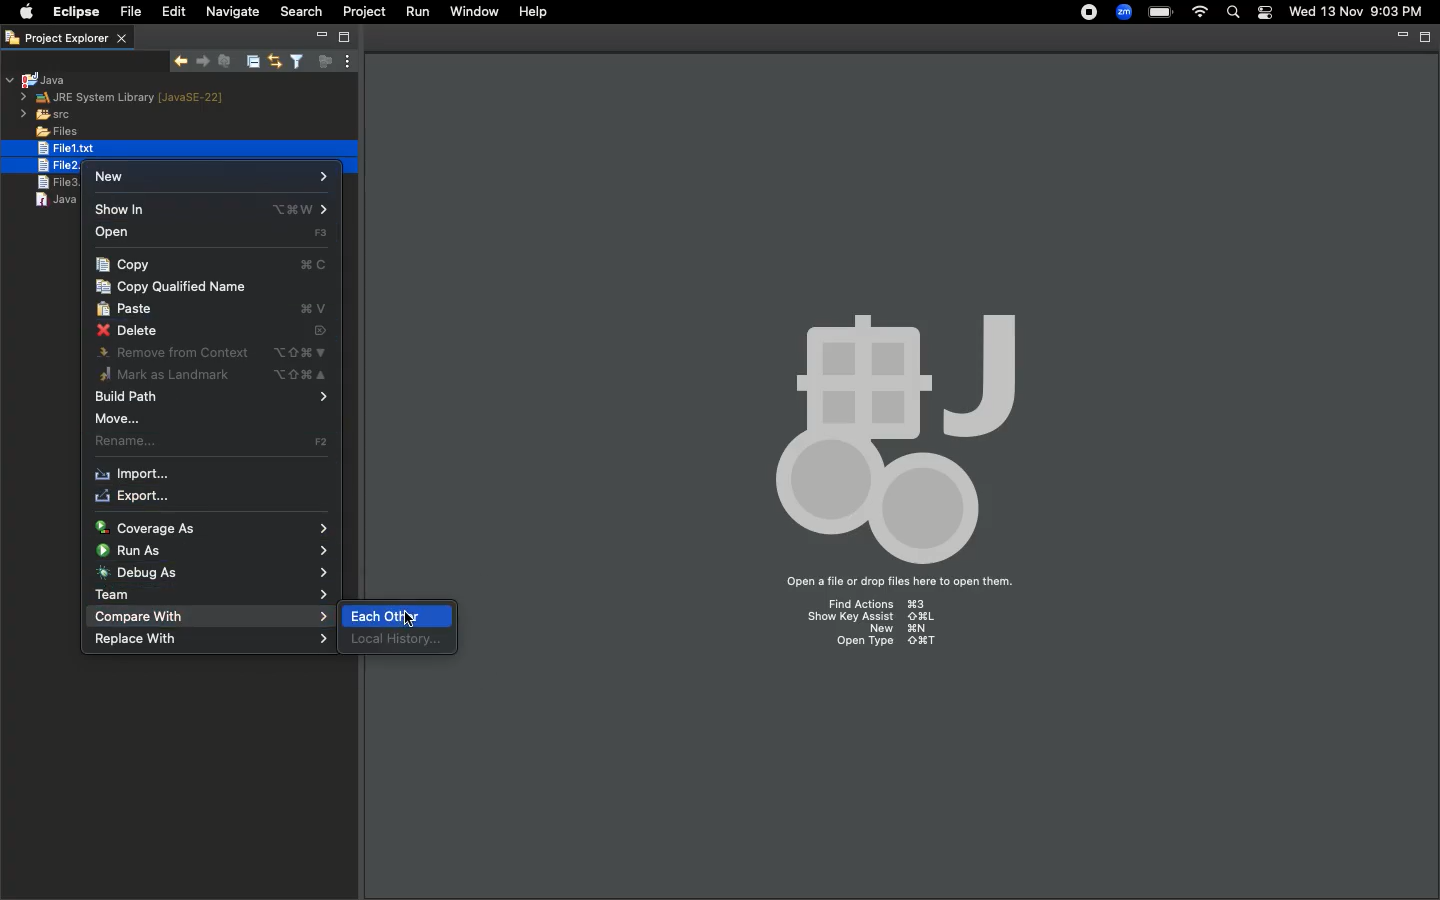  What do you see at coordinates (213, 550) in the screenshot?
I see `Run as` at bounding box center [213, 550].